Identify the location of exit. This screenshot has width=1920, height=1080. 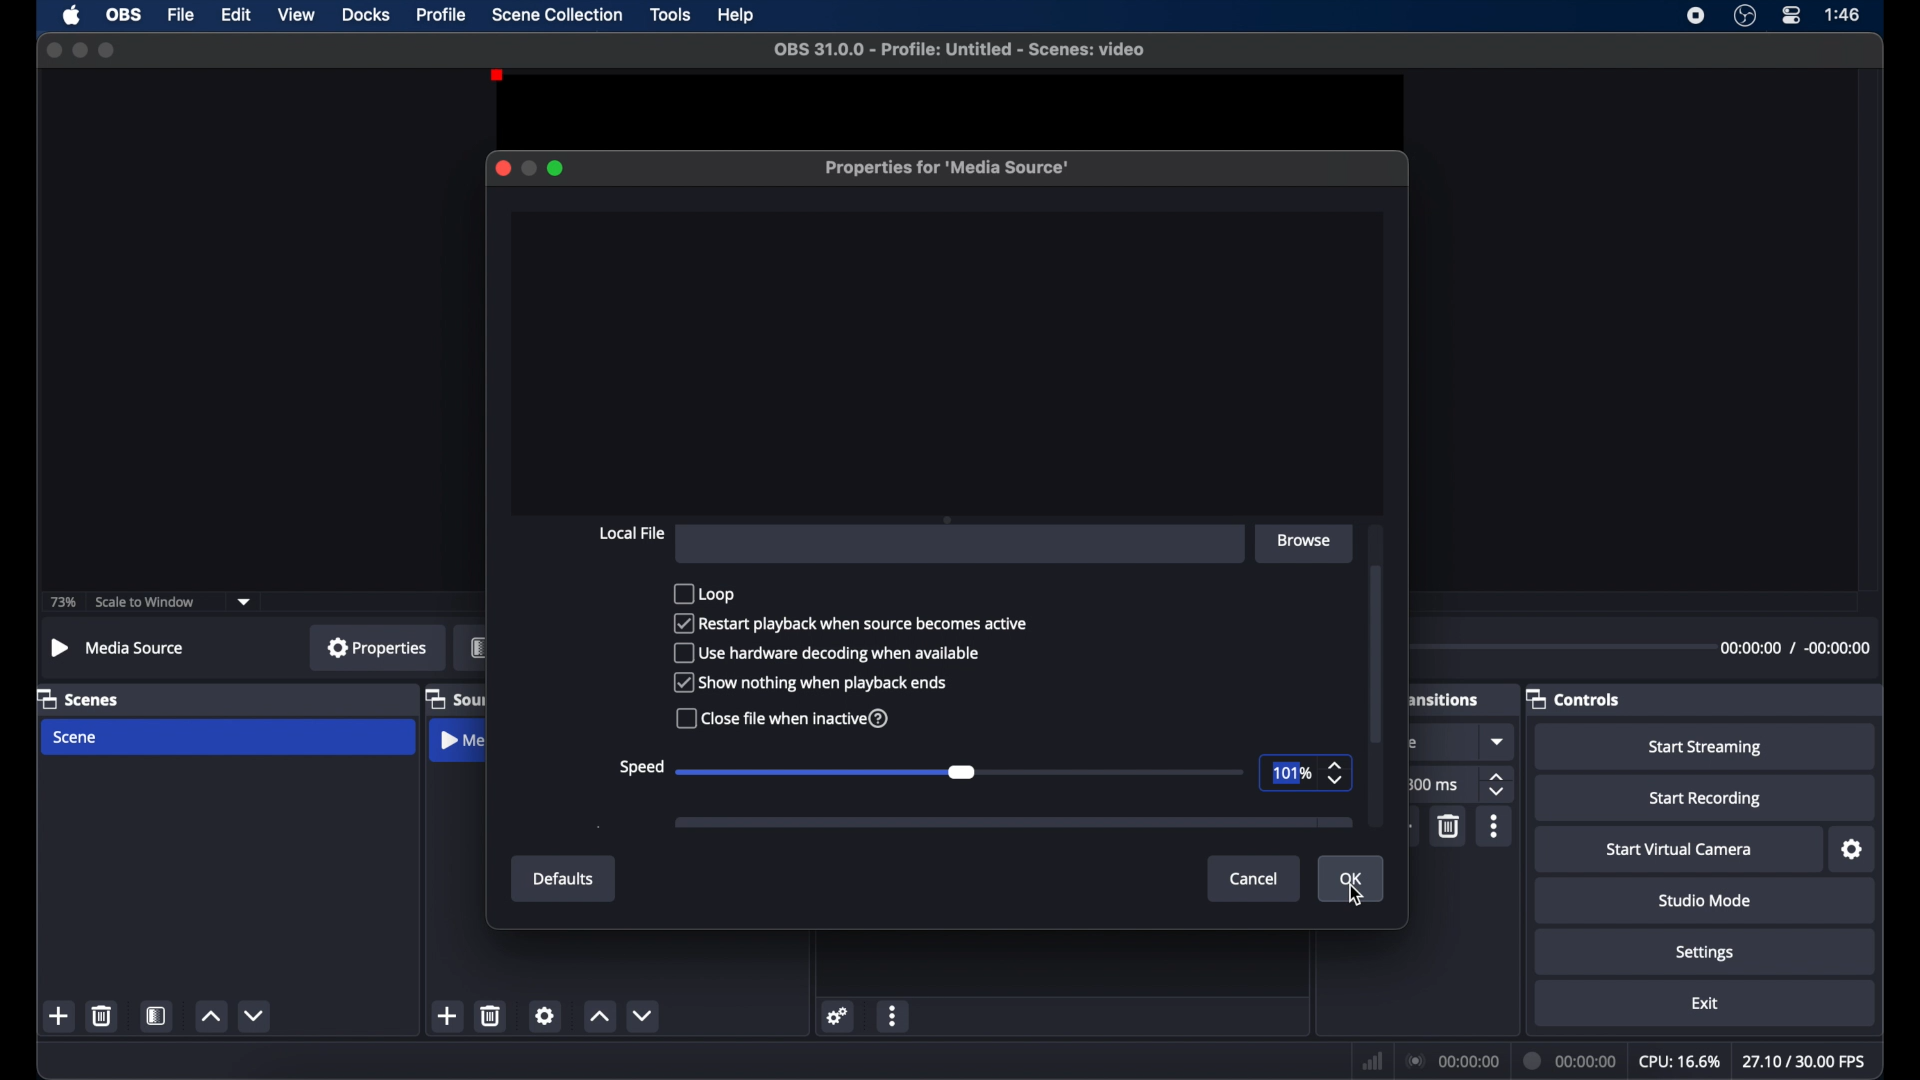
(1706, 1004).